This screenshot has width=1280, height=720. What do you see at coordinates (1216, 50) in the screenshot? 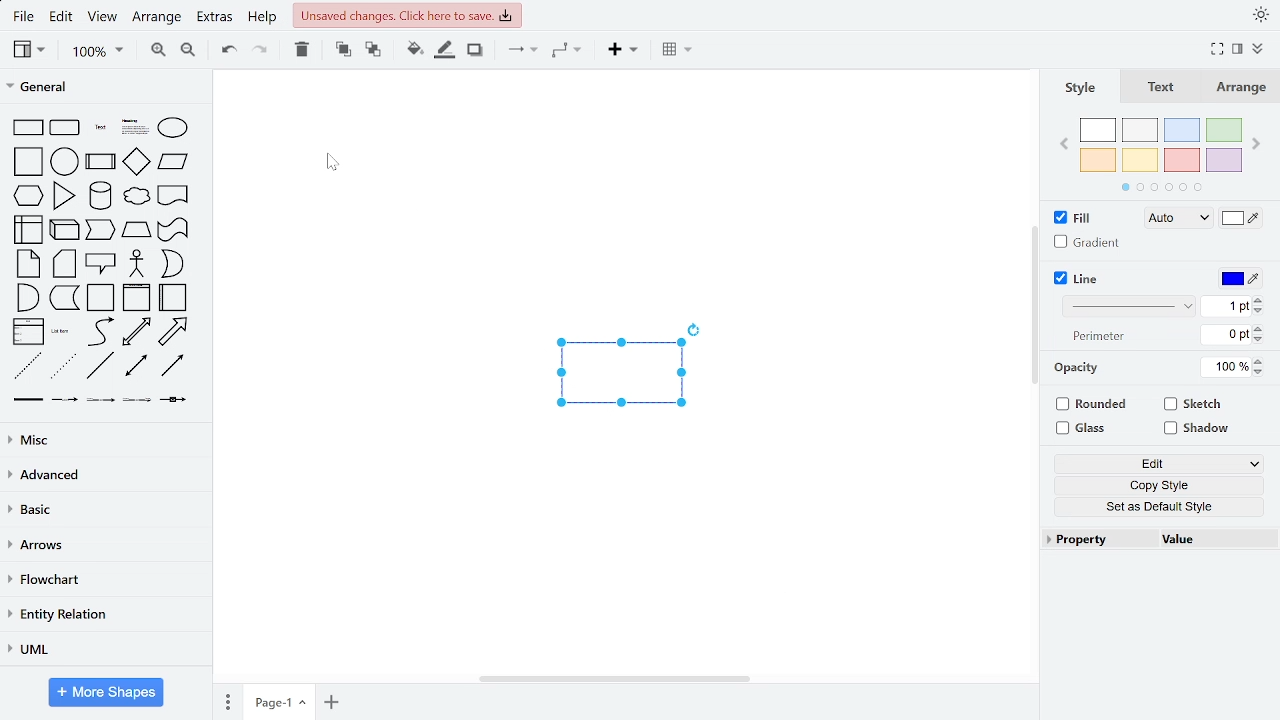
I see `fullscreen` at bounding box center [1216, 50].